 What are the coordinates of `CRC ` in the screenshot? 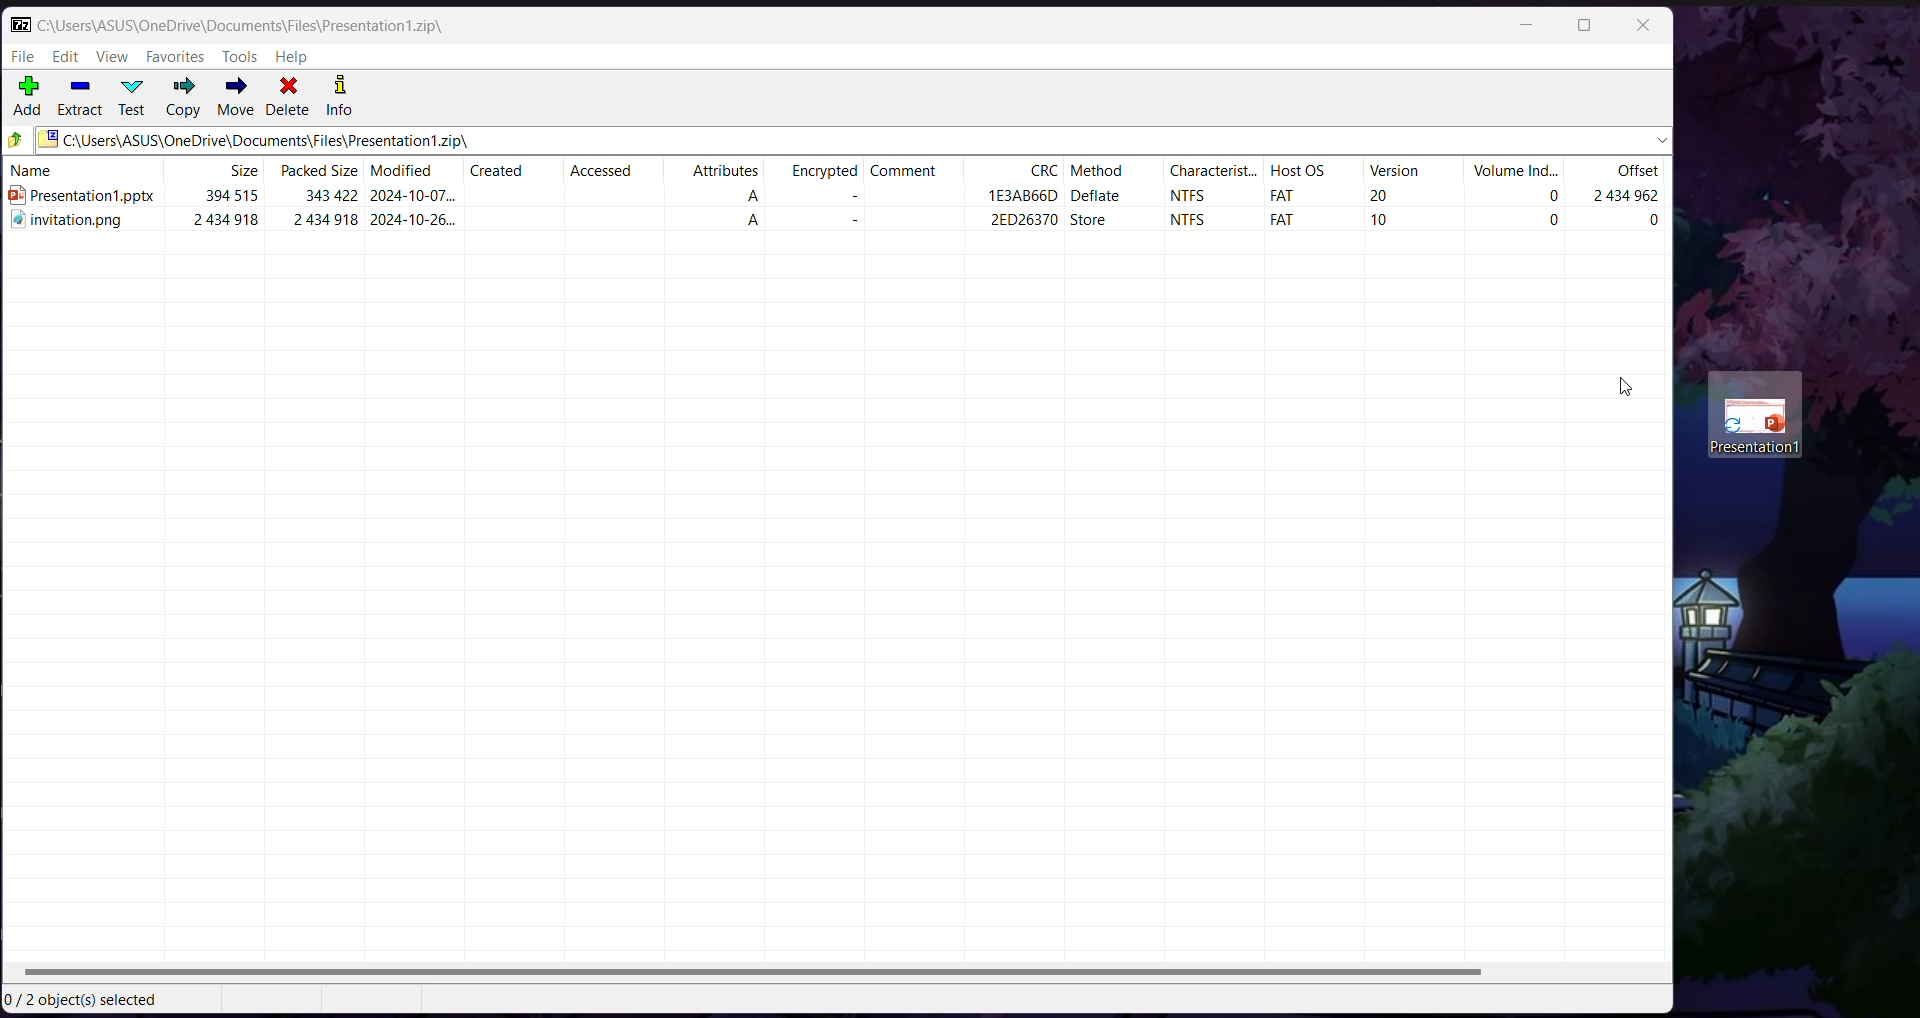 It's located at (1046, 171).